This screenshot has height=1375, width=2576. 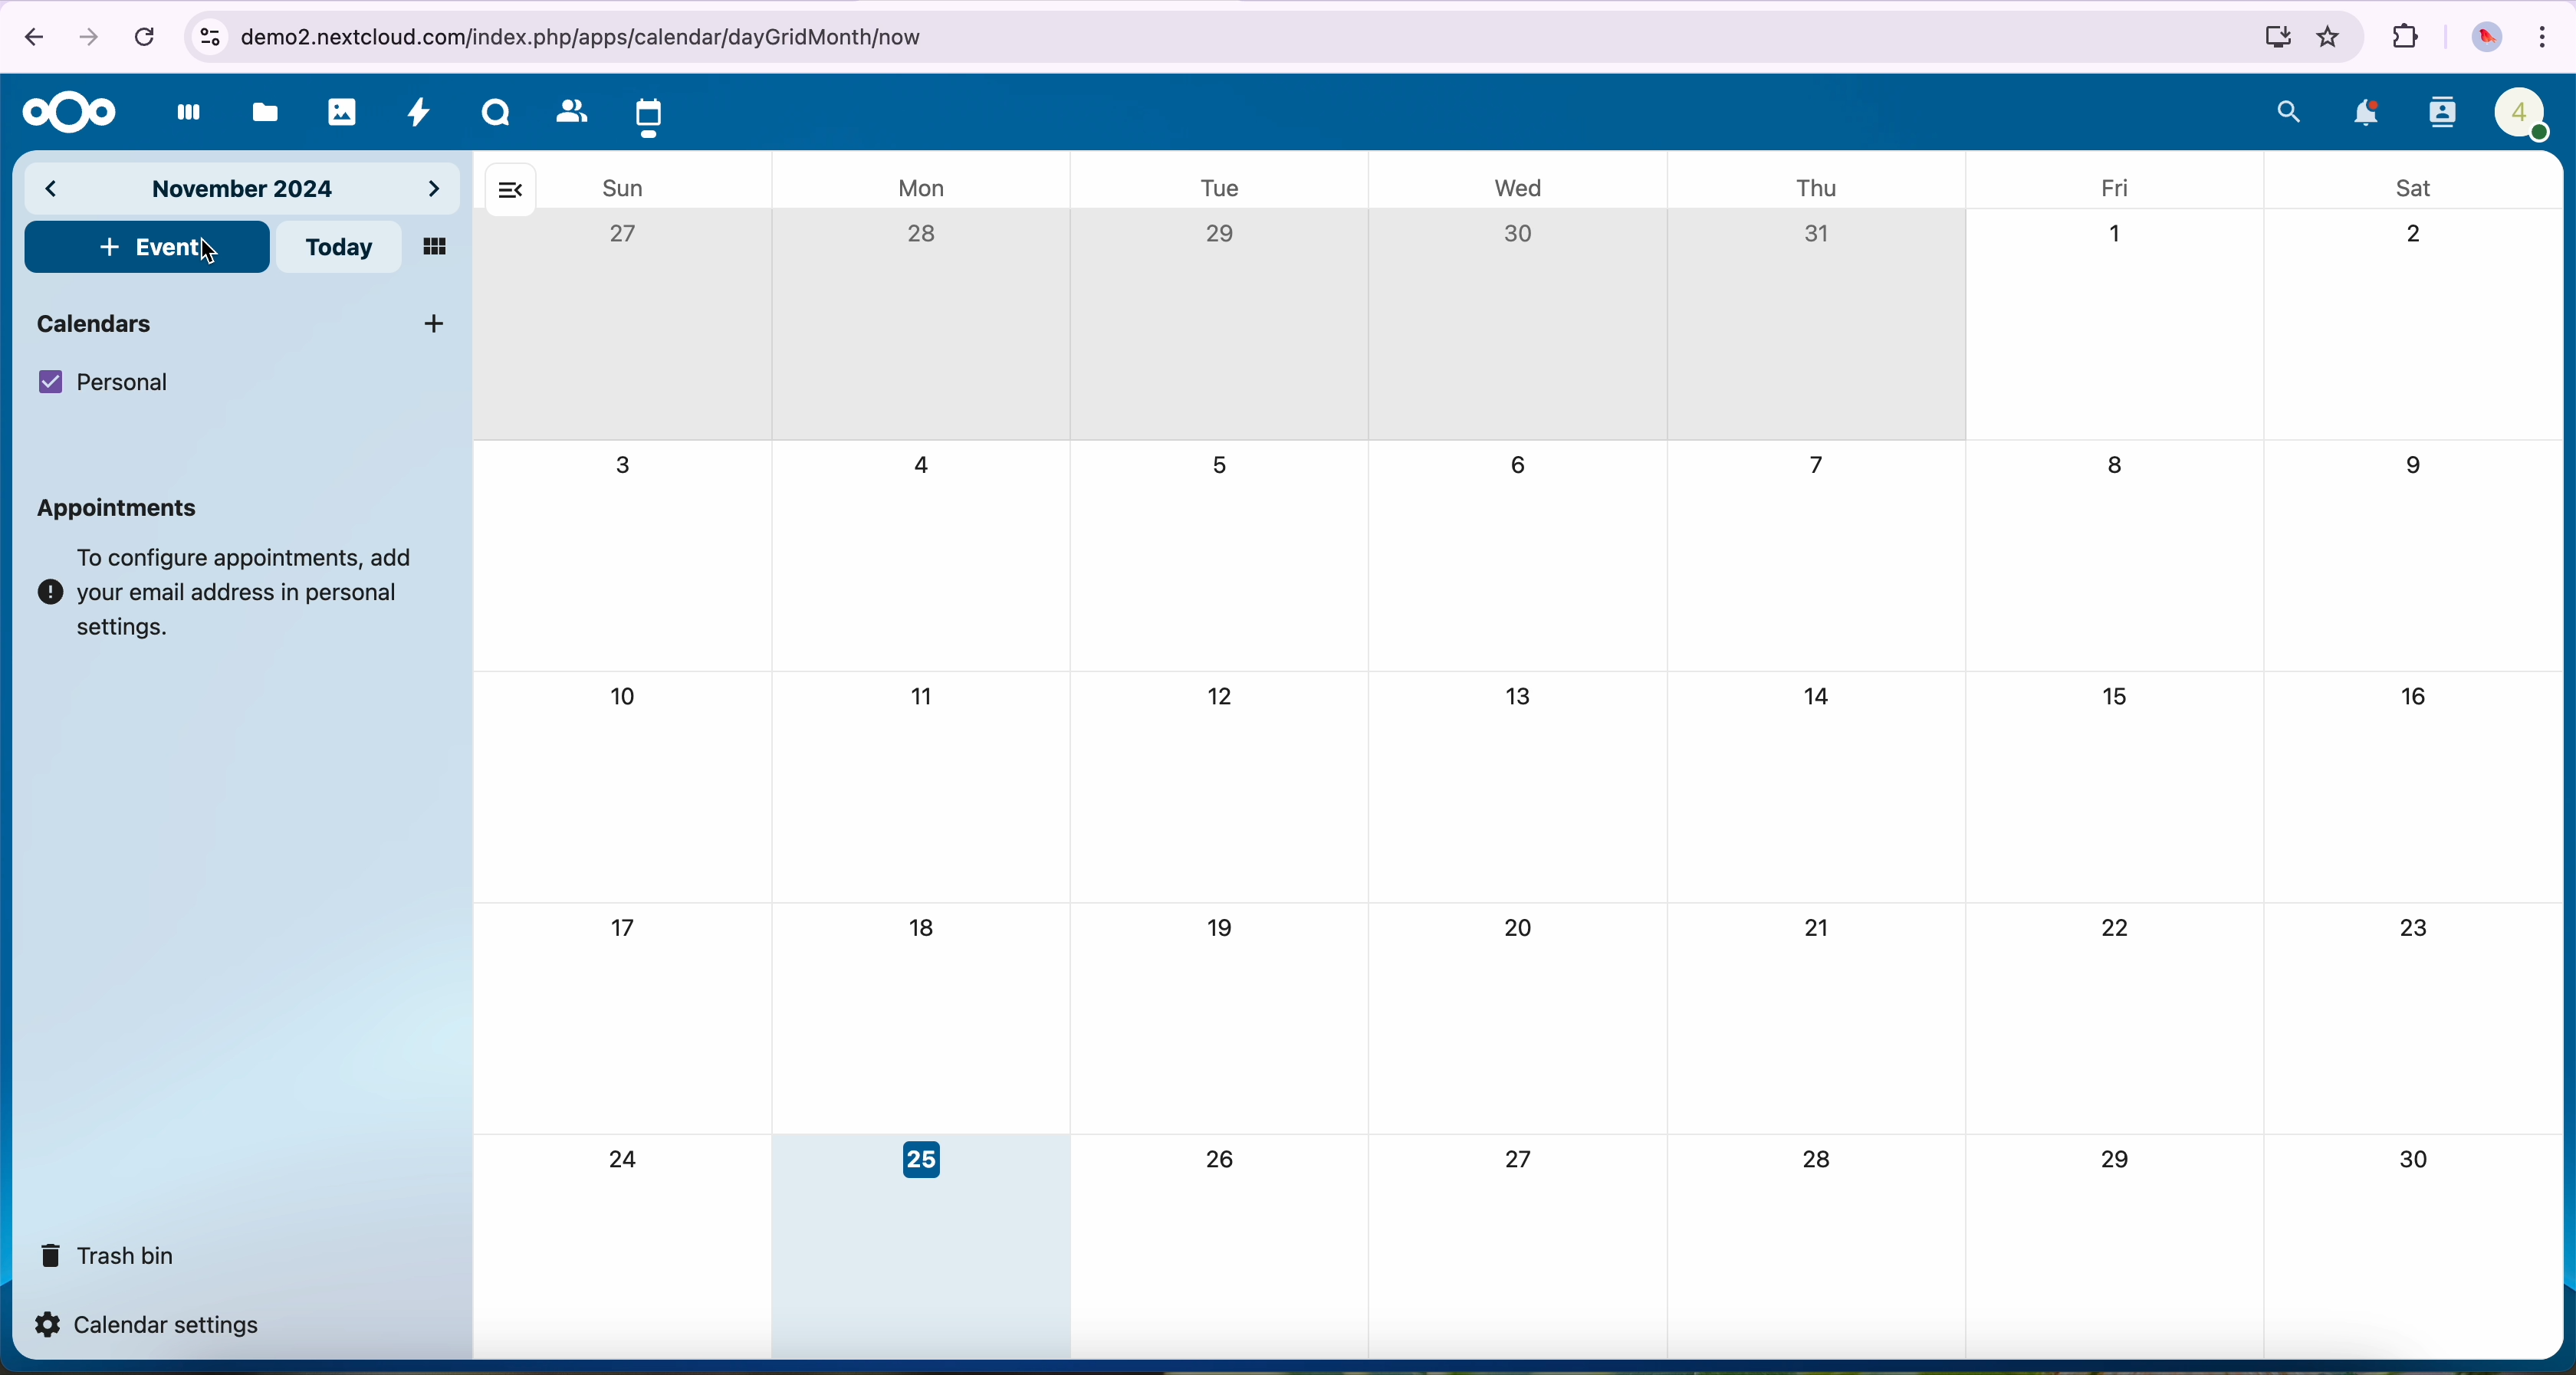 What do you see at coordinates (2418, 696) in the screenshot?
I see `16` at bounding box center [2418, 696].